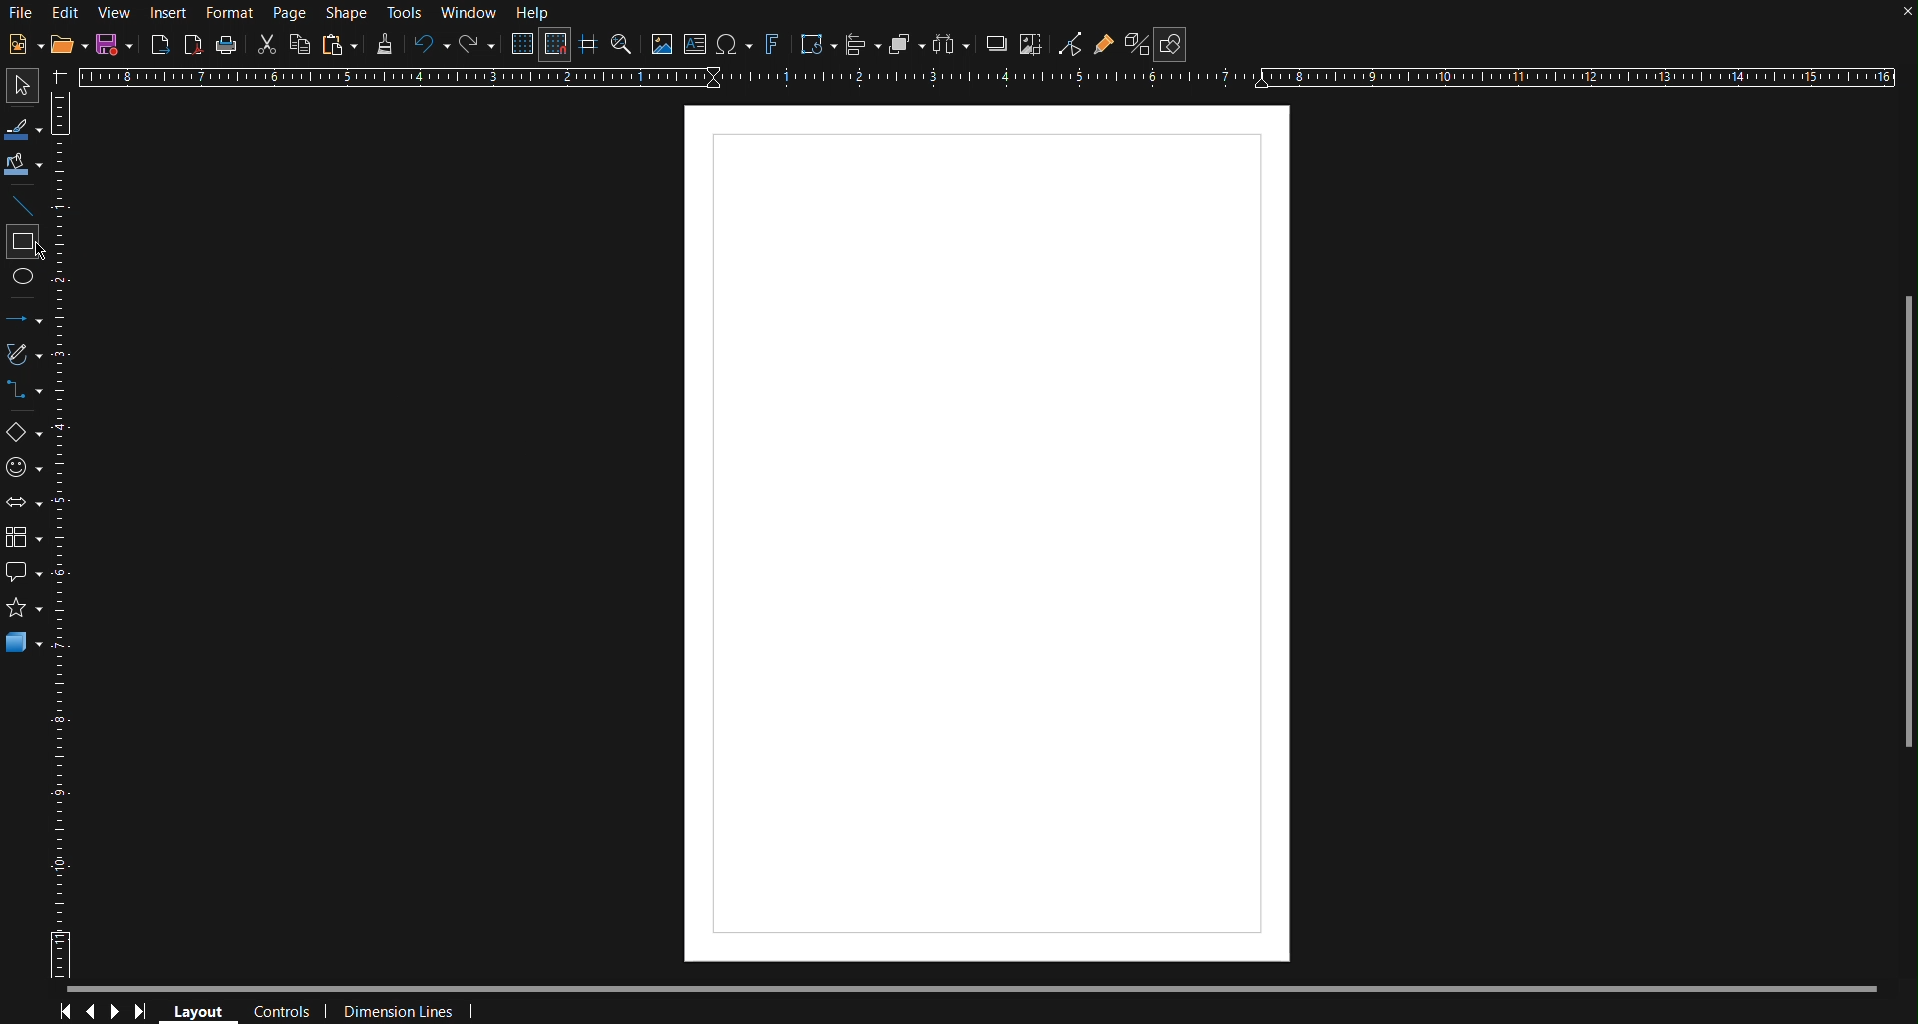  What do you see at coordinates (23, 86) in the screenshot?
I see `Select` at bounding box center [23, 86].